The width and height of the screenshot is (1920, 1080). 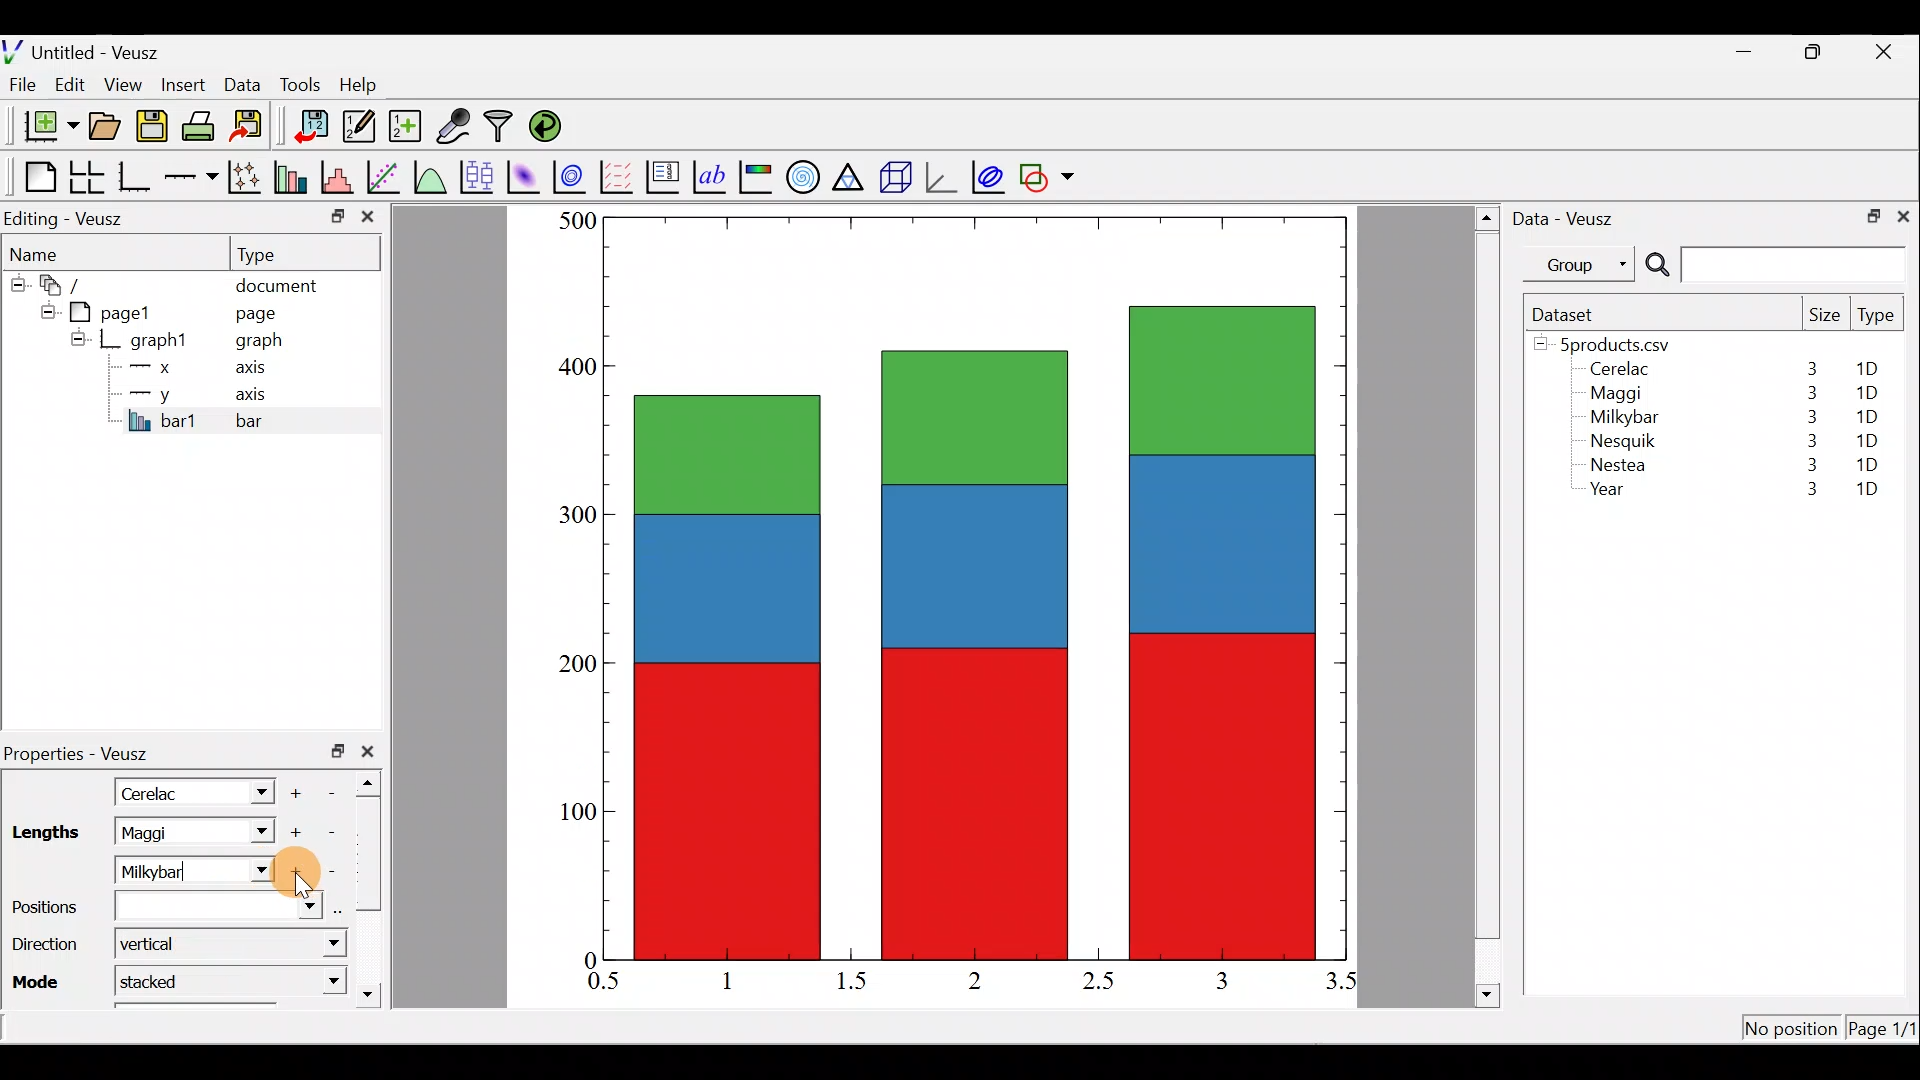 What do you see at coordinates (571, 818) in the screenshot?
I see `100` at bounding box center [571, 818].